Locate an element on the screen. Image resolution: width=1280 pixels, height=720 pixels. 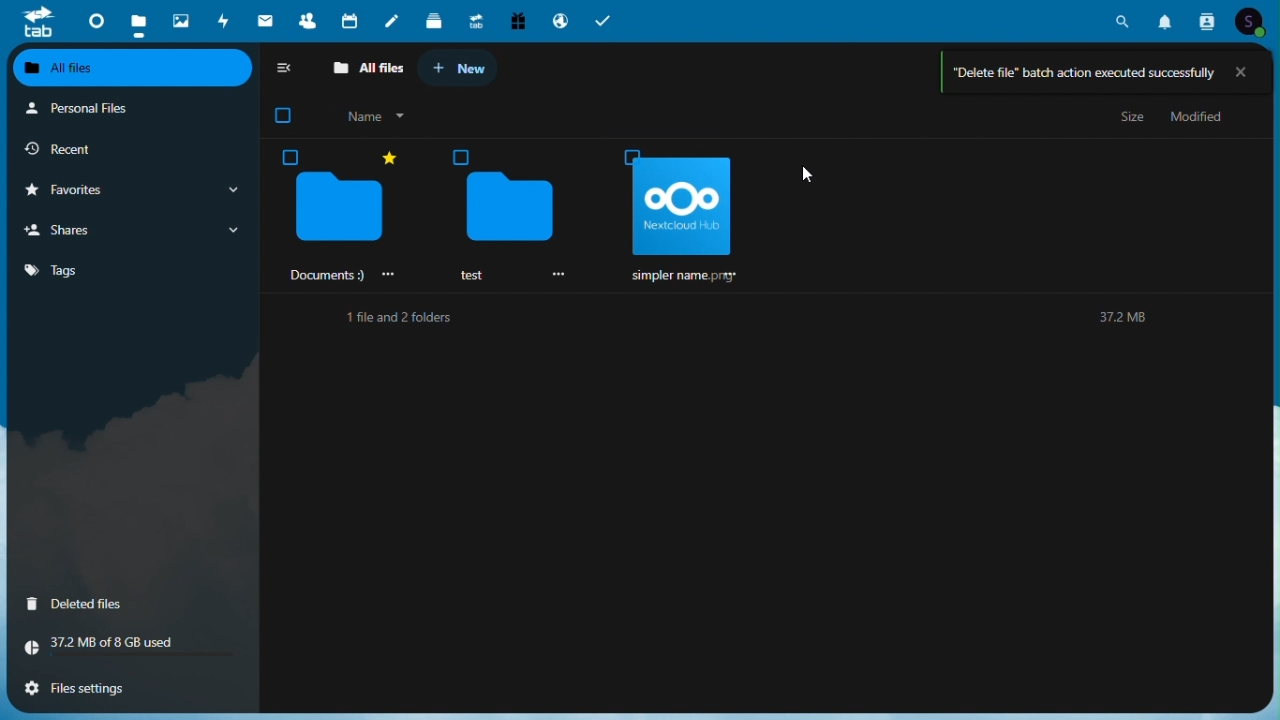
Calendar is located at coordinates (351, 20).